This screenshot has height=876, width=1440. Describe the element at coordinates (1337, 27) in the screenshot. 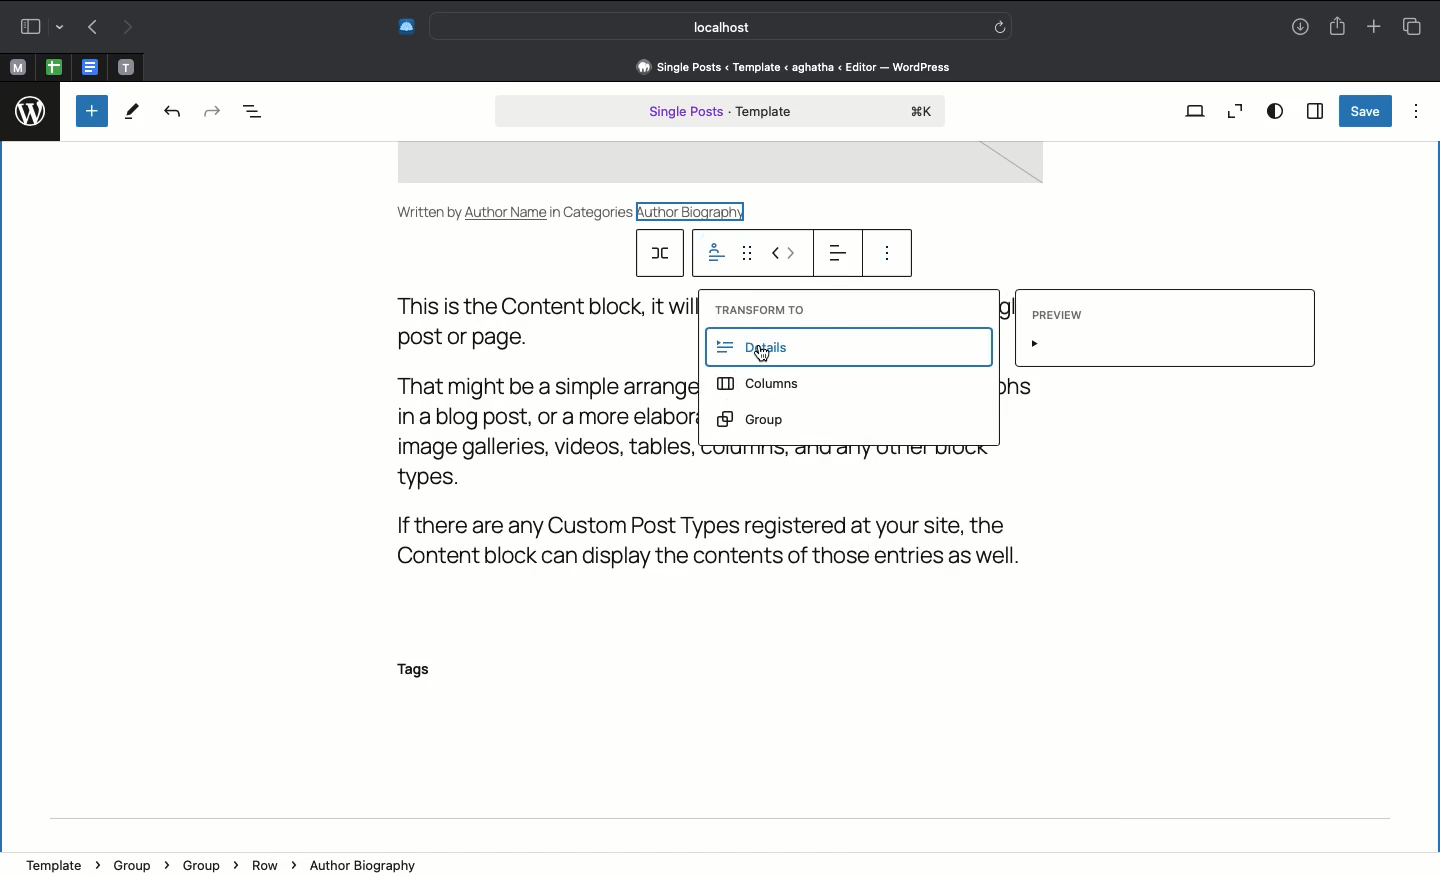

I see `Share` at that location.